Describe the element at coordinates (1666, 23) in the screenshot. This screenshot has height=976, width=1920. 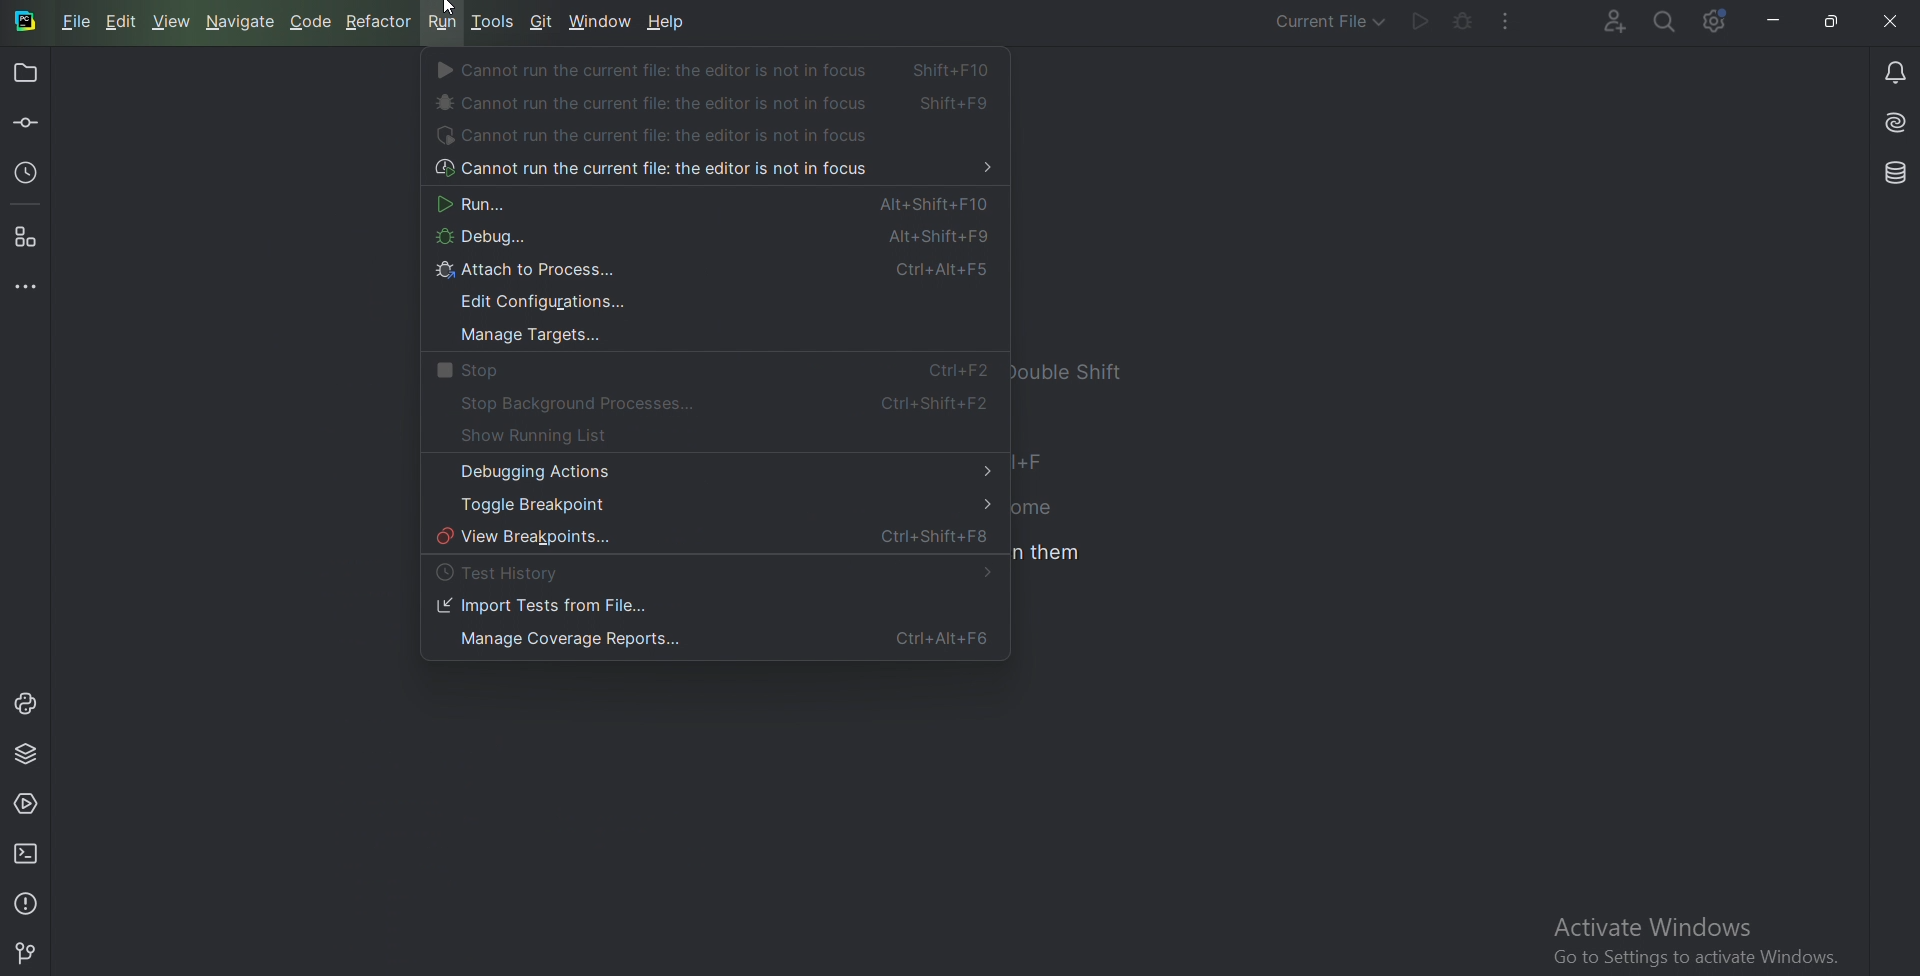
I see `Search everywhere` at that location.